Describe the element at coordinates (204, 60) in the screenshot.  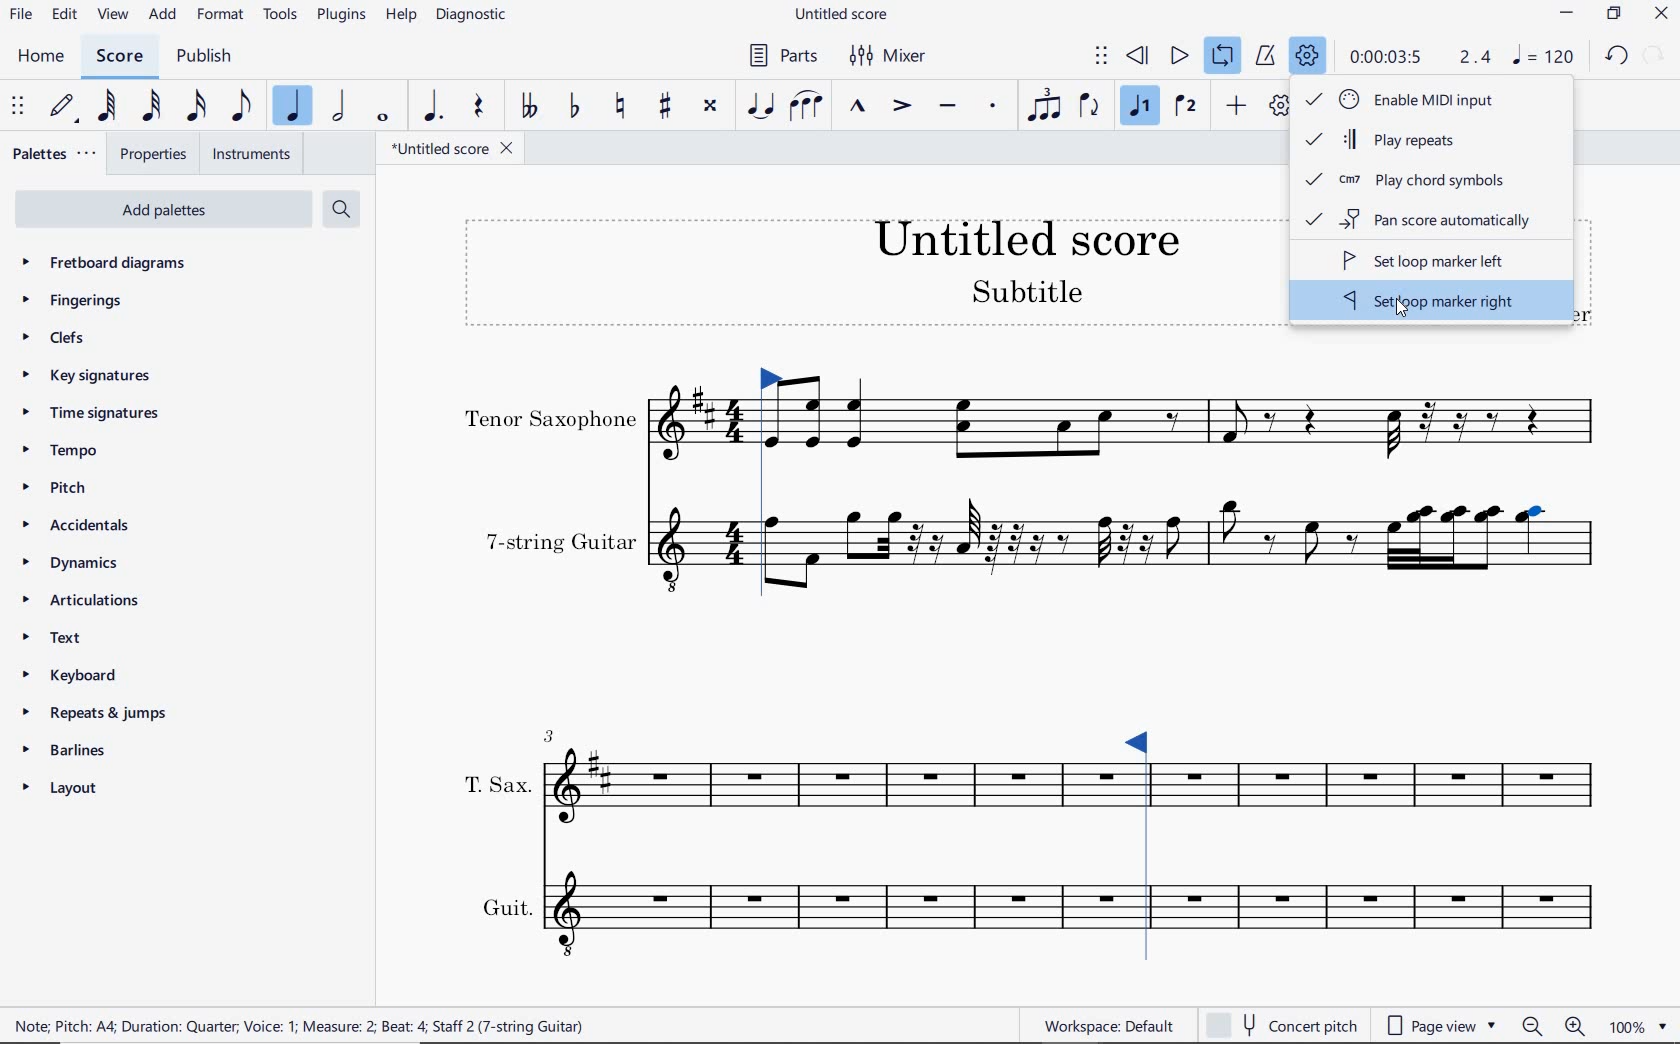
I see `PUBLISH` at that location.